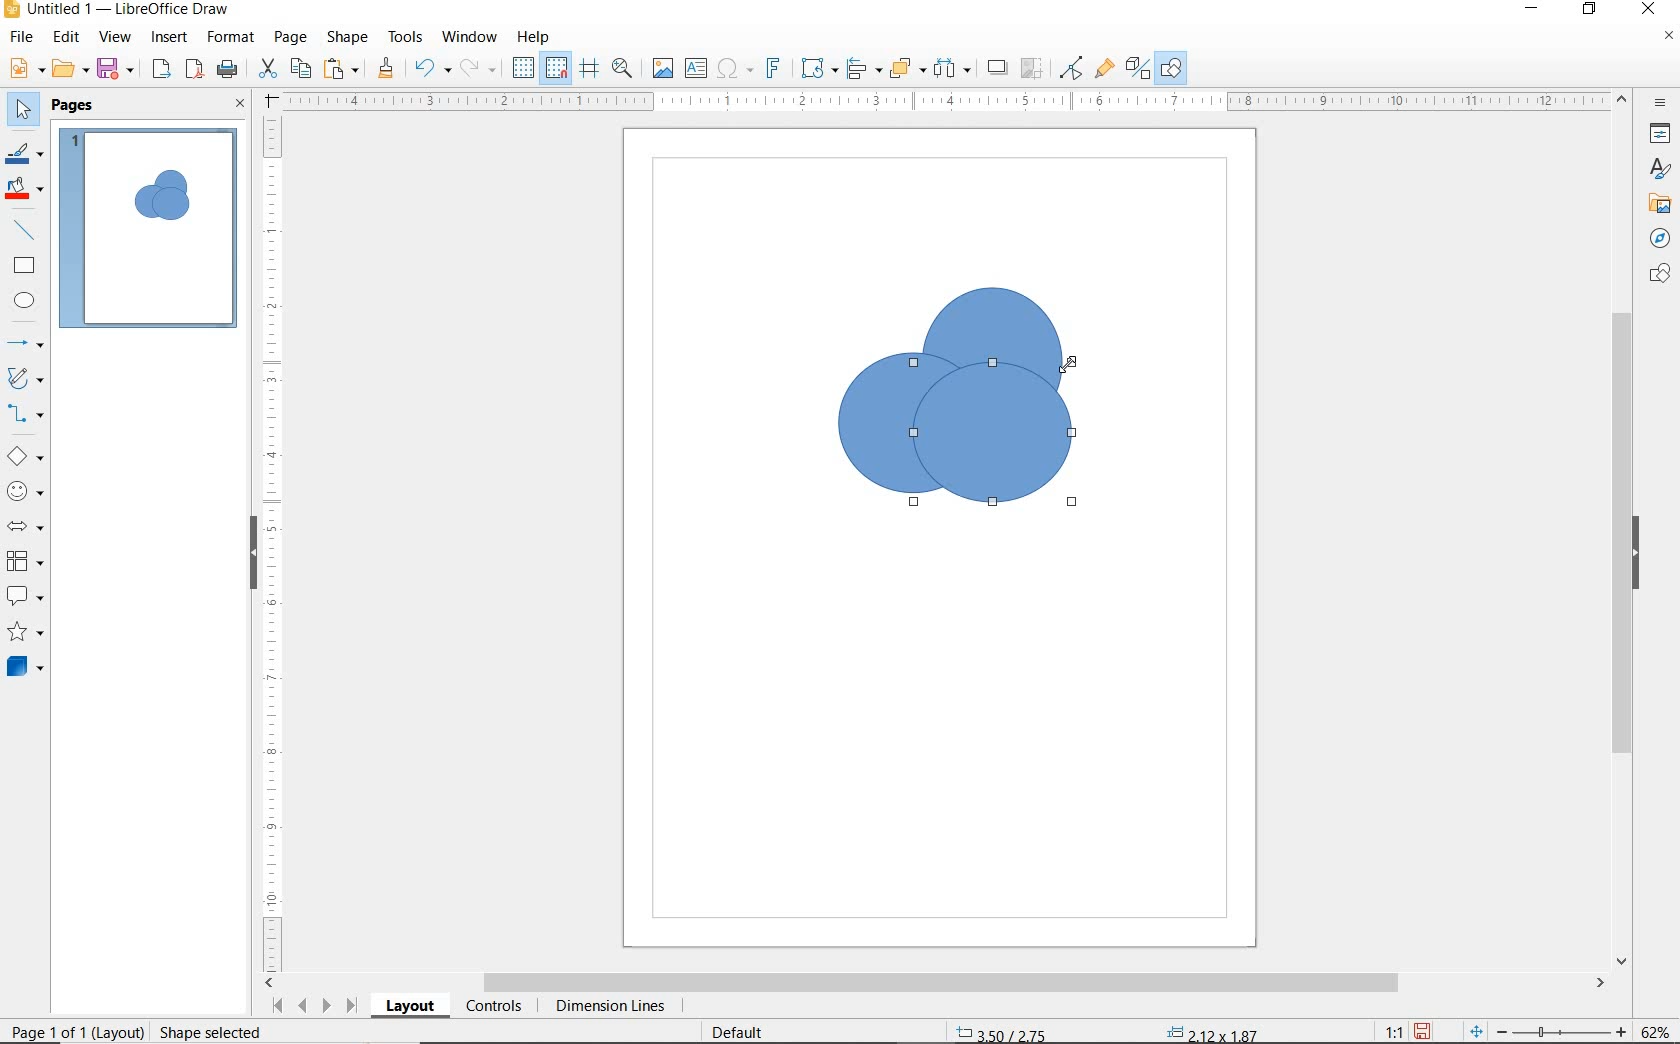 The image size is (1680, 1044). I want to click on SHOW GLUEPOINT FUNCTIONS, so click(1104, 69).